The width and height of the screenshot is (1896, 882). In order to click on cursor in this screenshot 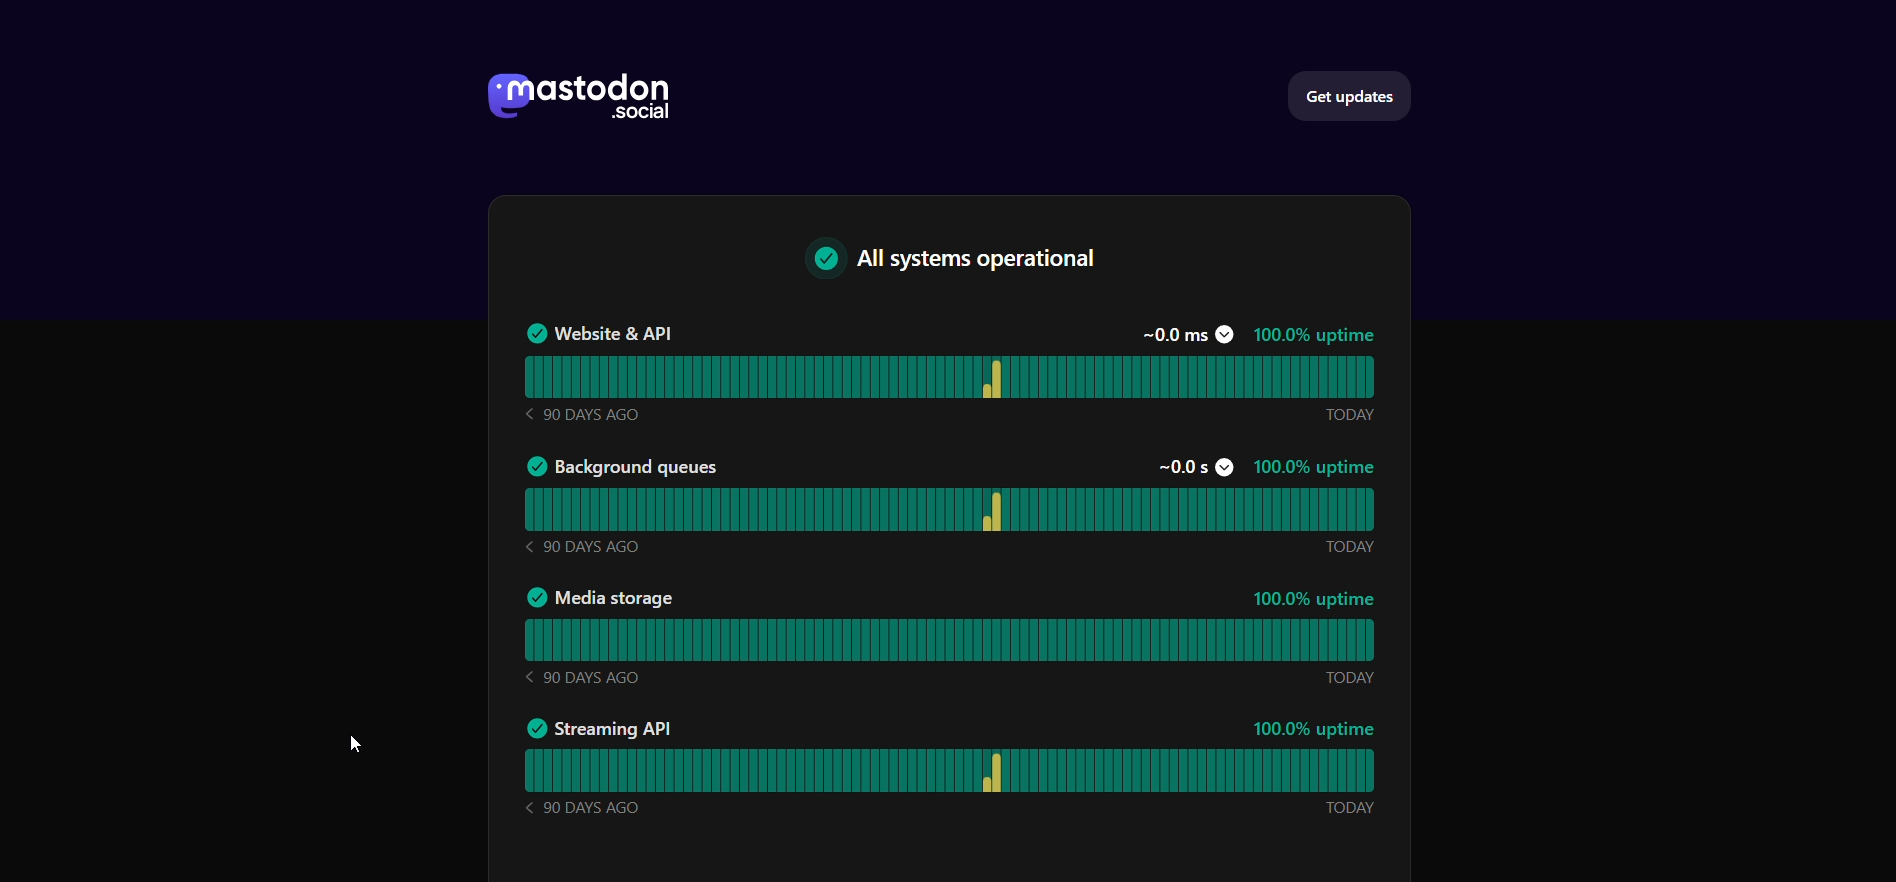, I will do `click(354, 748)`.